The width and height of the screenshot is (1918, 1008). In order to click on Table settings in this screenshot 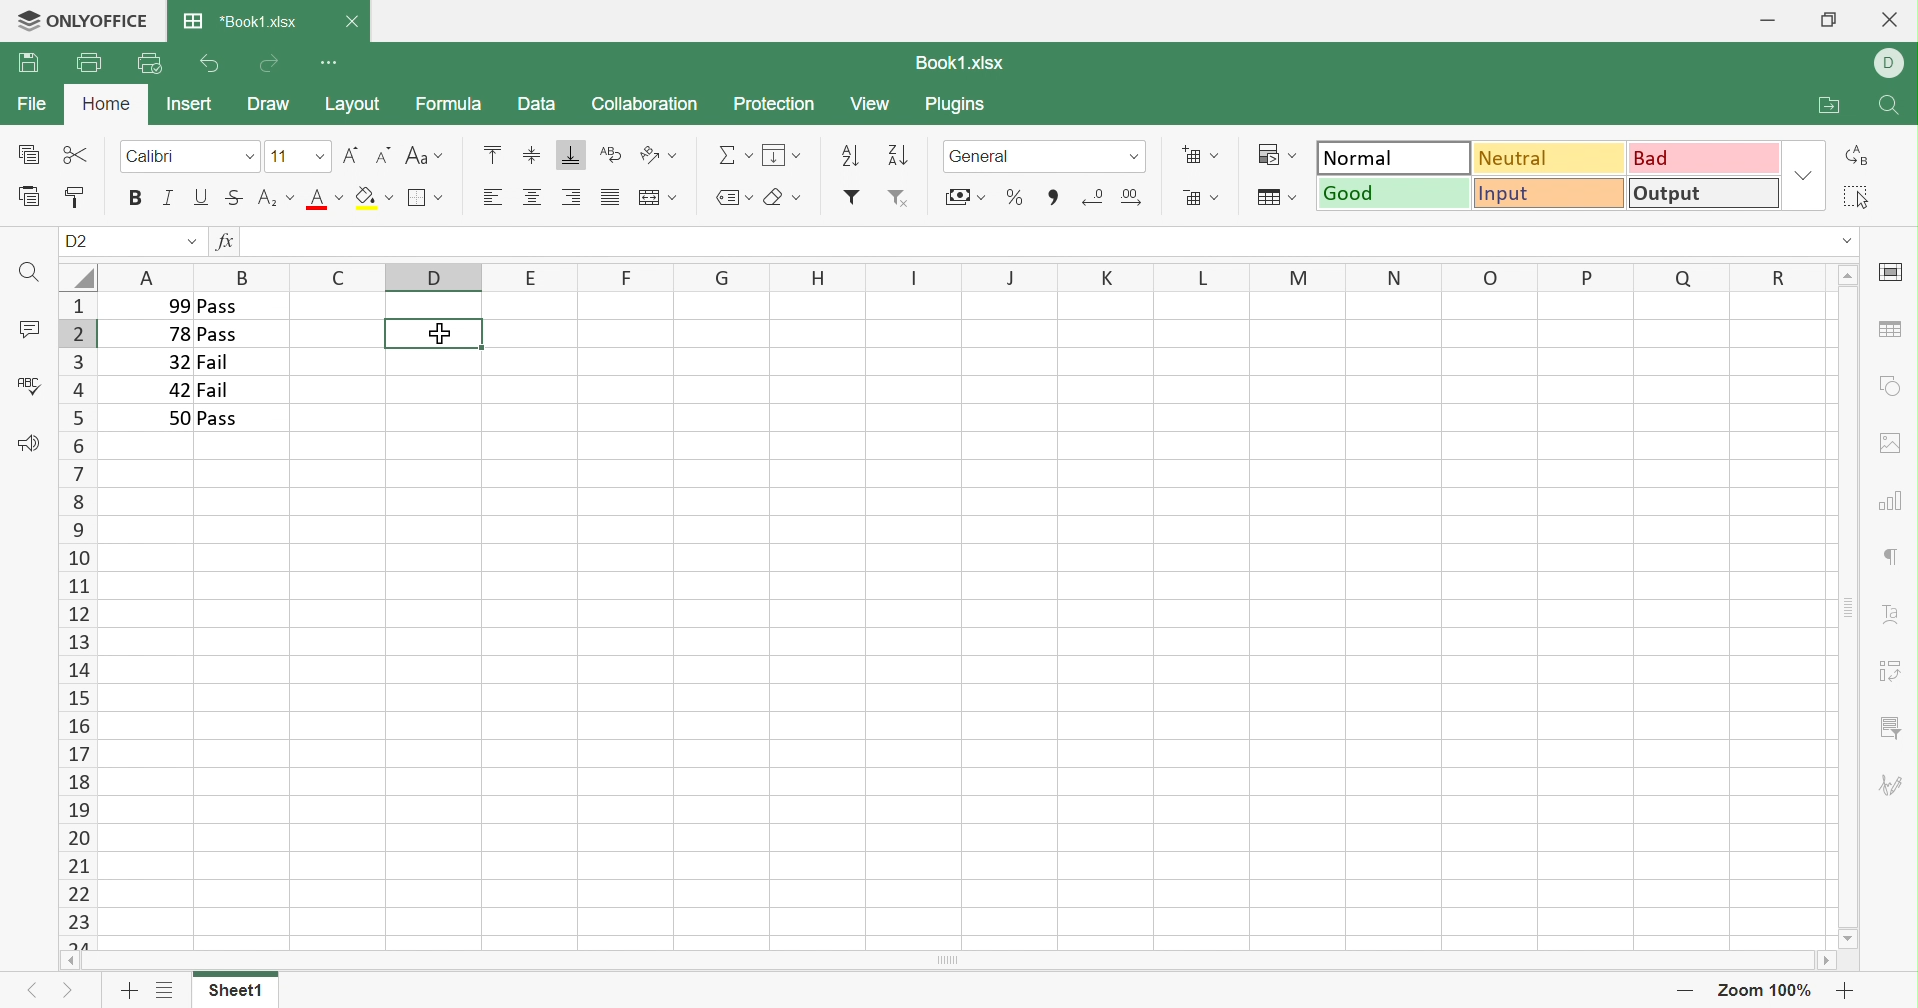, I will do `click(1889, 328)`.